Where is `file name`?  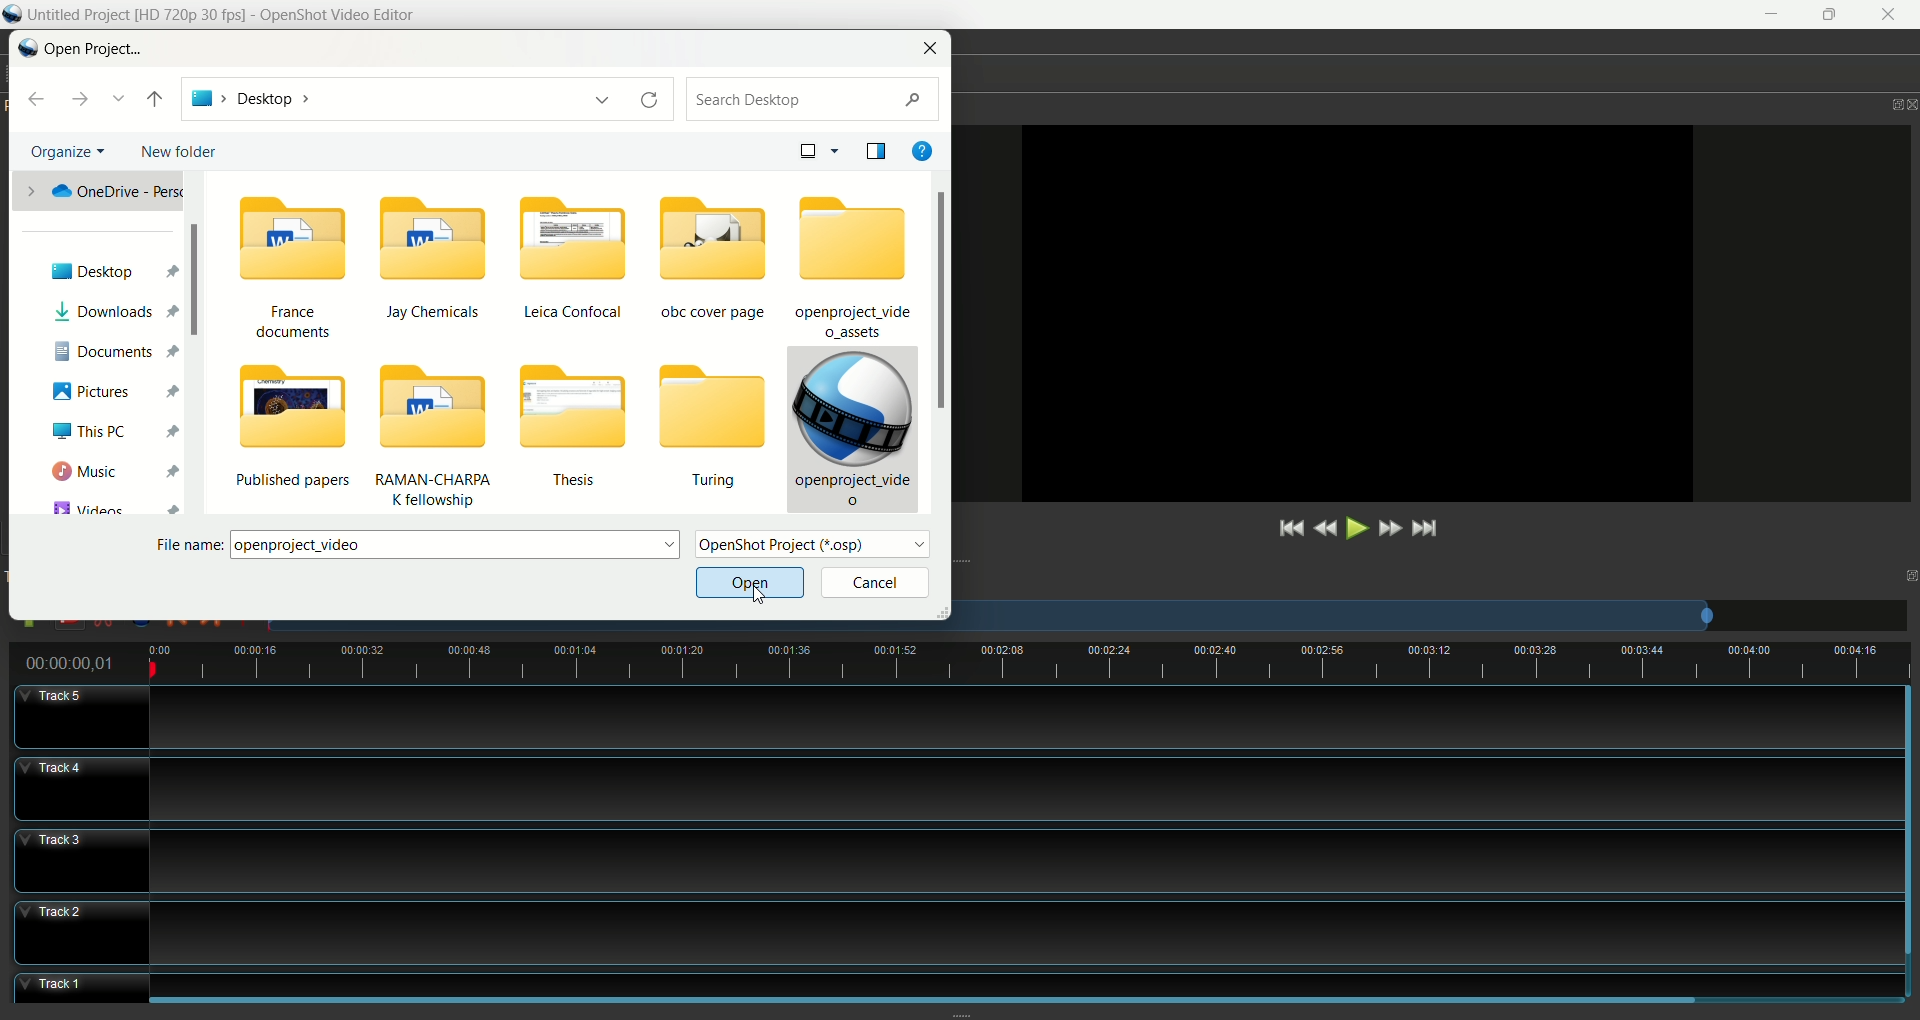
file name is located at coordinates (422, 543).